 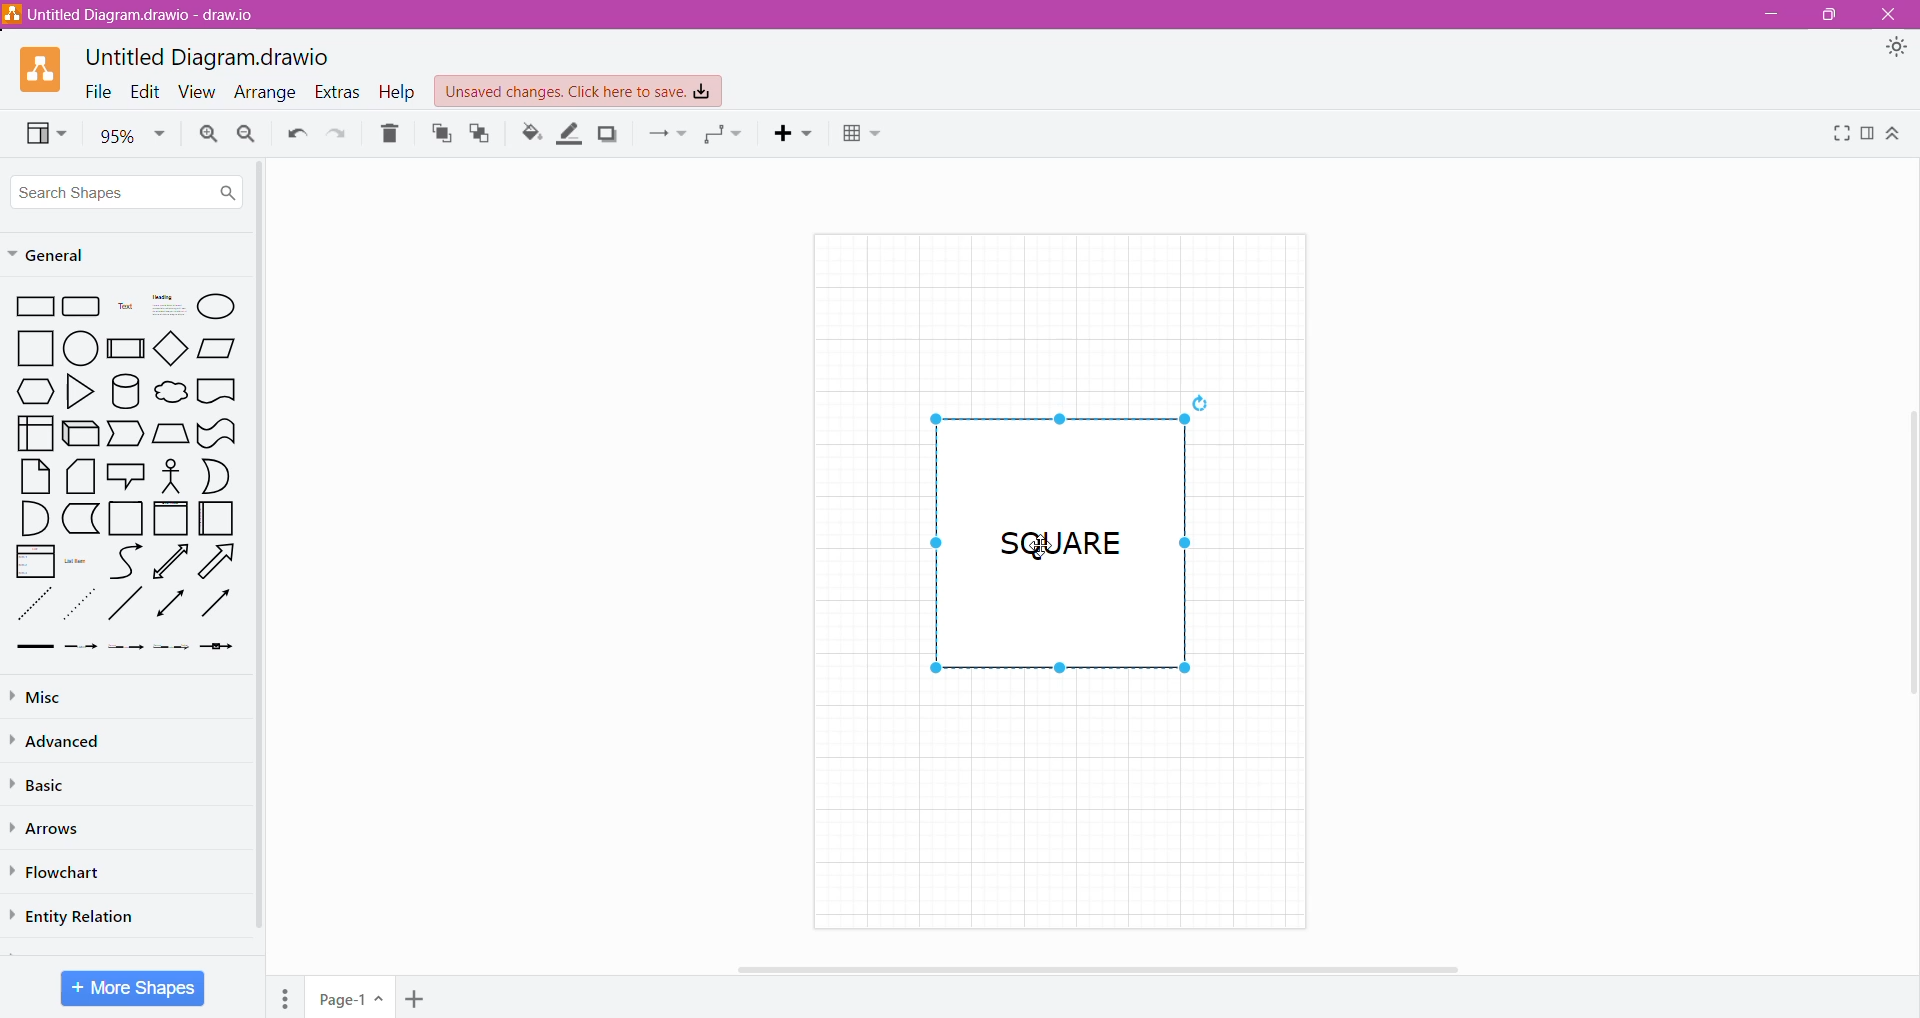 What do you see at coordinates (1777, 16) in the screenshot?
I see `Minimize` at bounding box center [1777, 16].